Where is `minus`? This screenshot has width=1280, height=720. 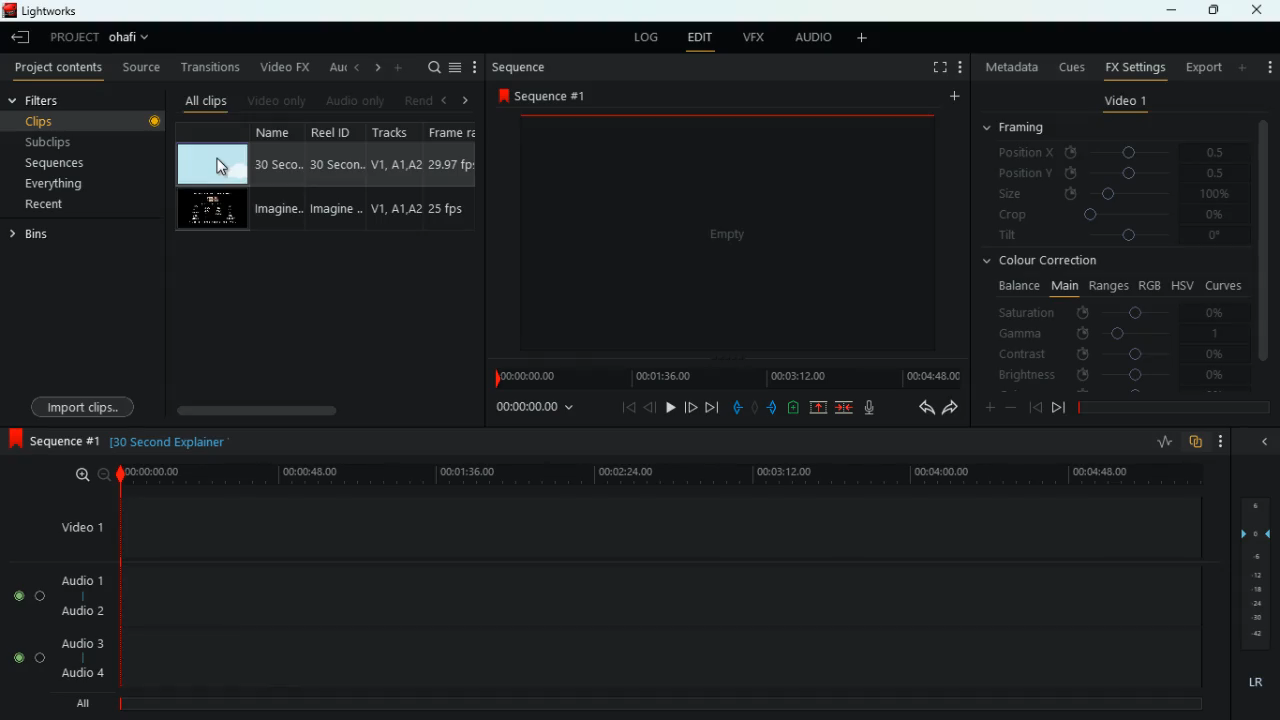
minus is located at coordinates (1010, 407).